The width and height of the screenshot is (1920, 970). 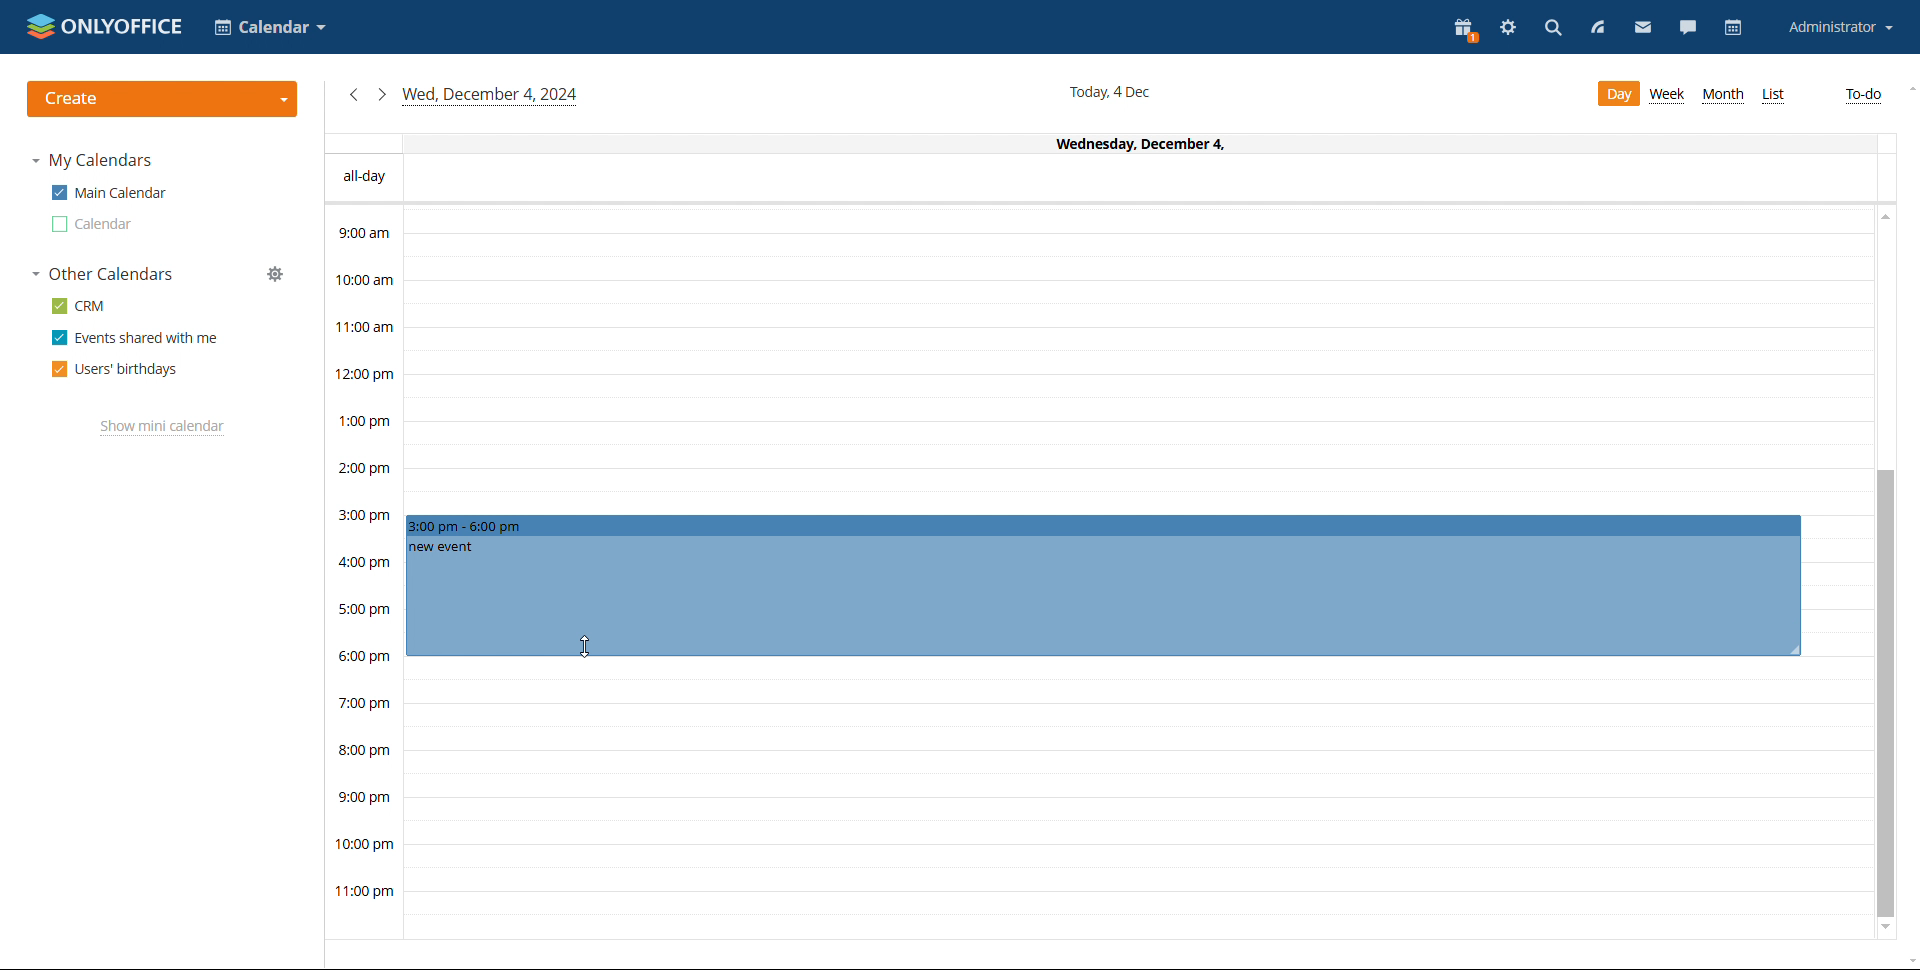 What do you see at coordinates (1137, 387) in the screenshot?
I see `30 min time span` at bounding box center [1137, 387].